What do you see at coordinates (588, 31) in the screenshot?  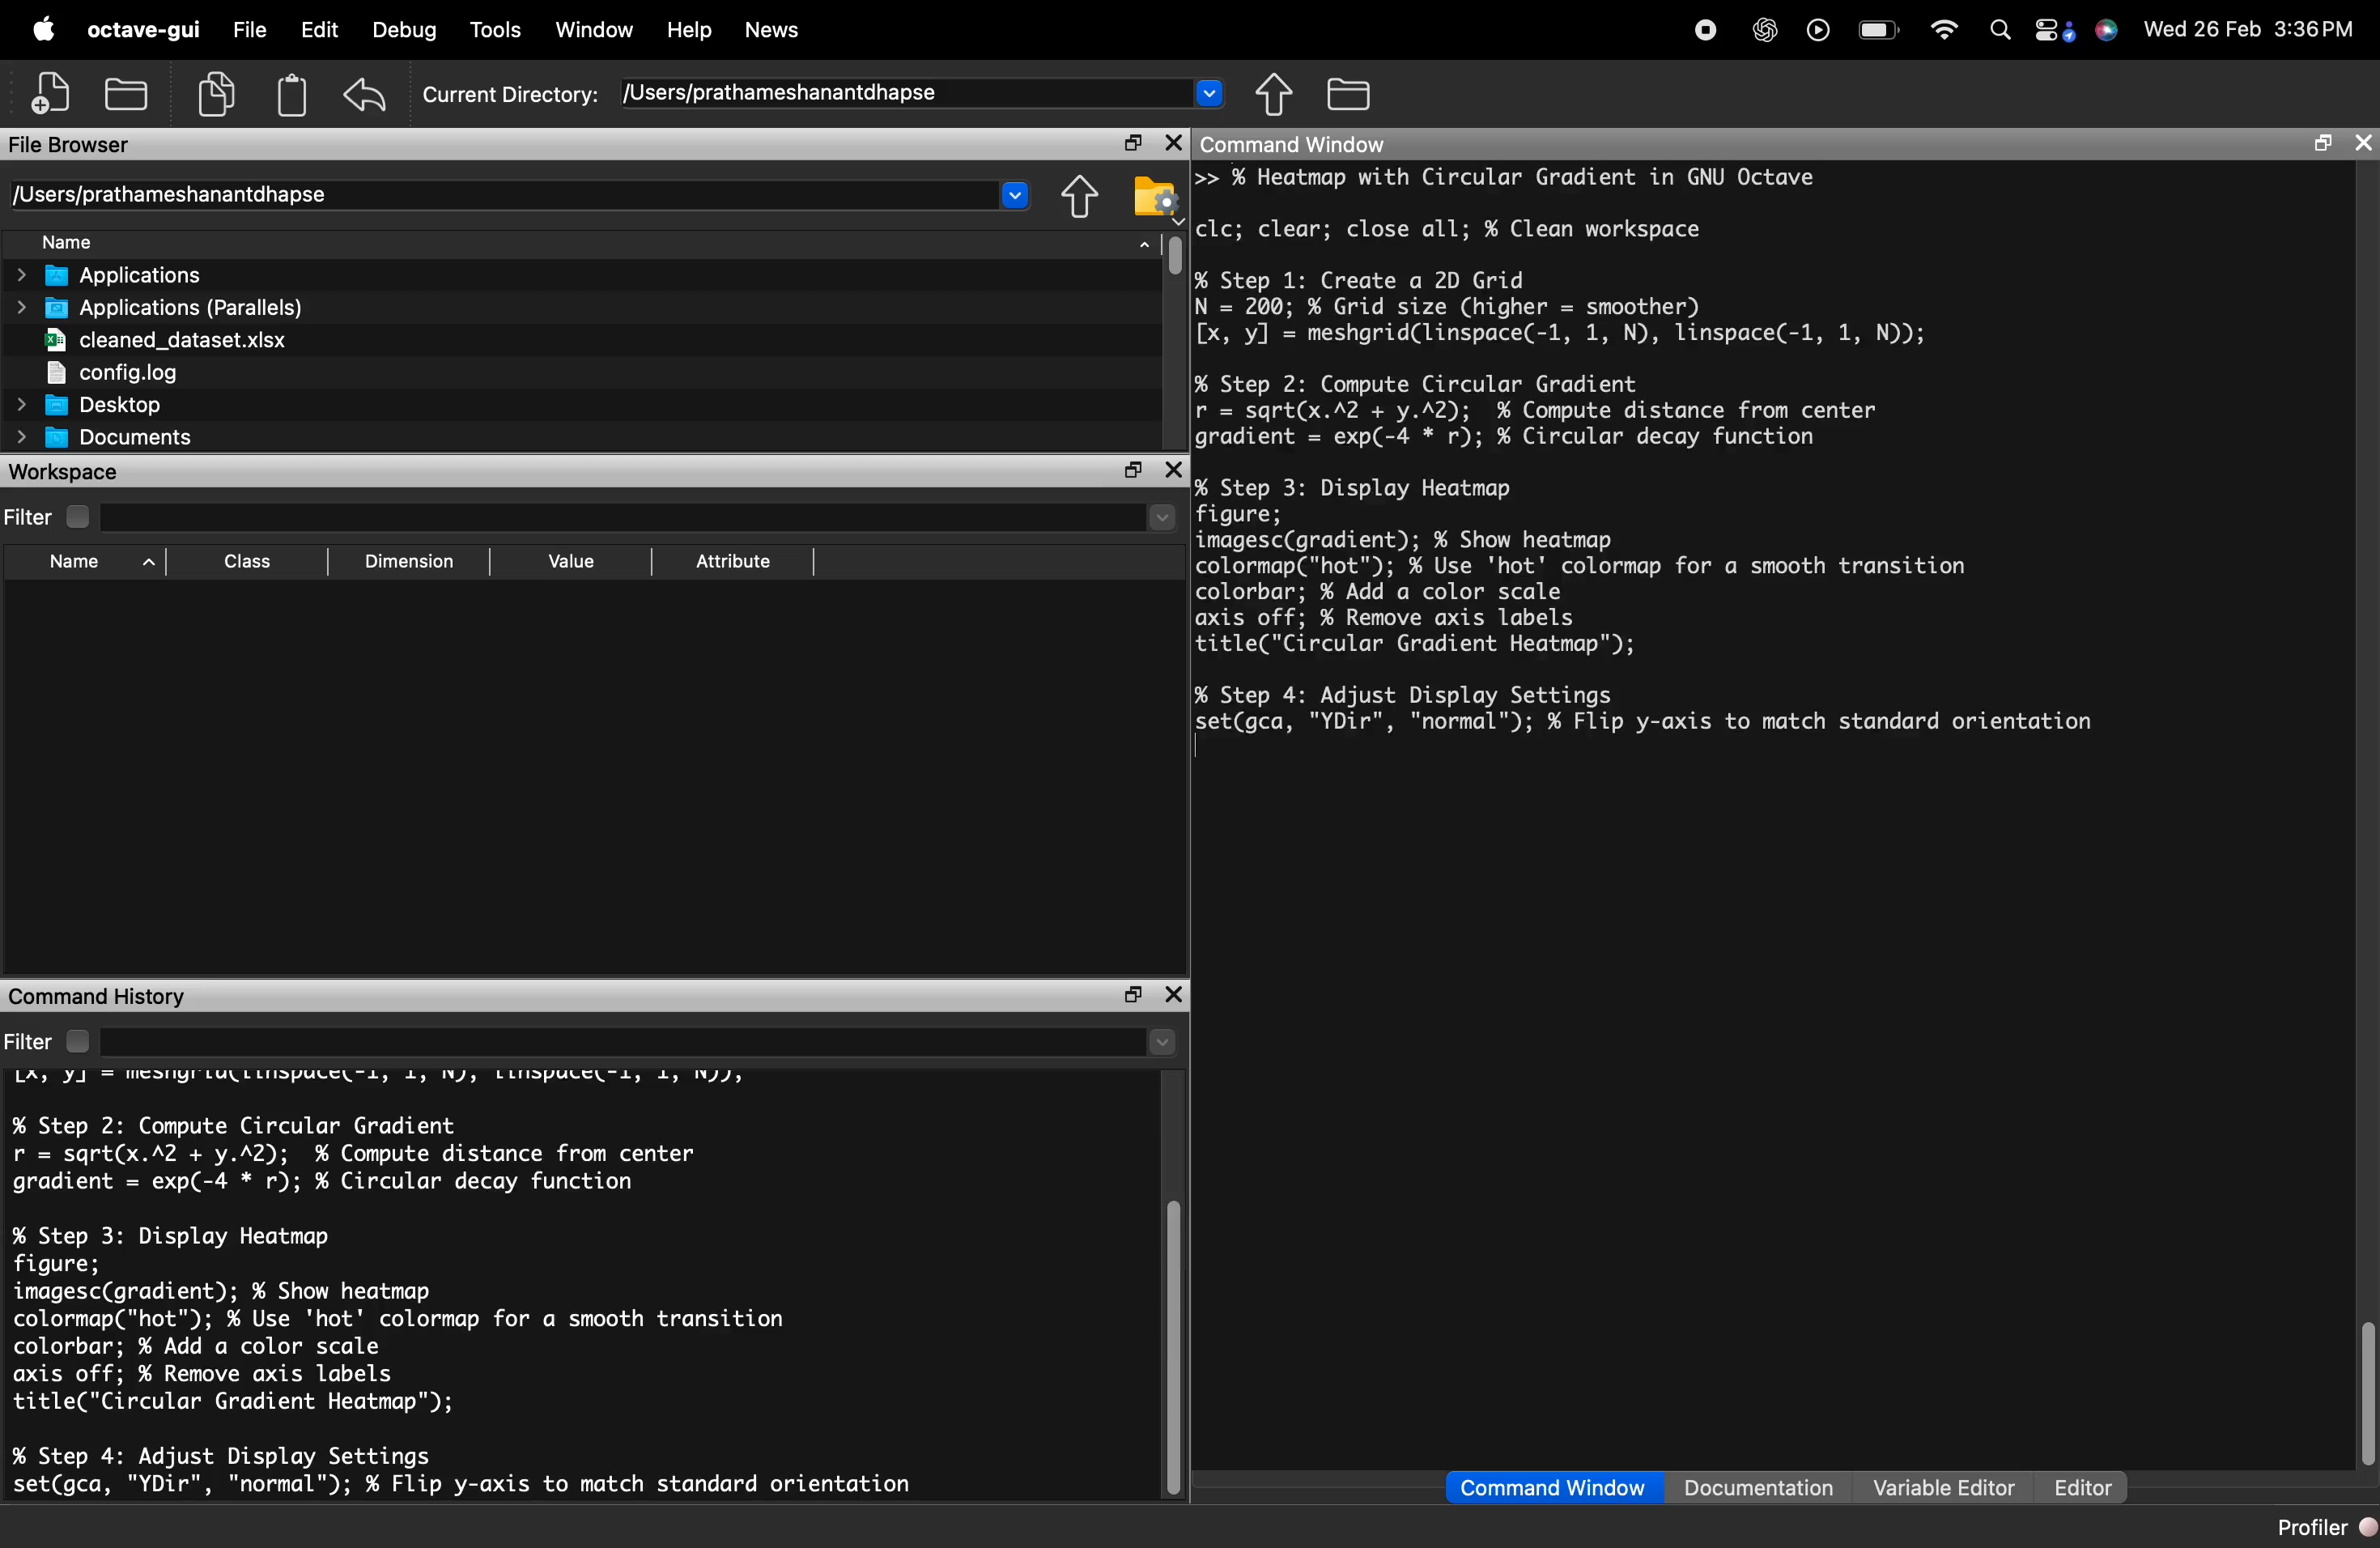 I see `Window` at bounding box center [588, 31].